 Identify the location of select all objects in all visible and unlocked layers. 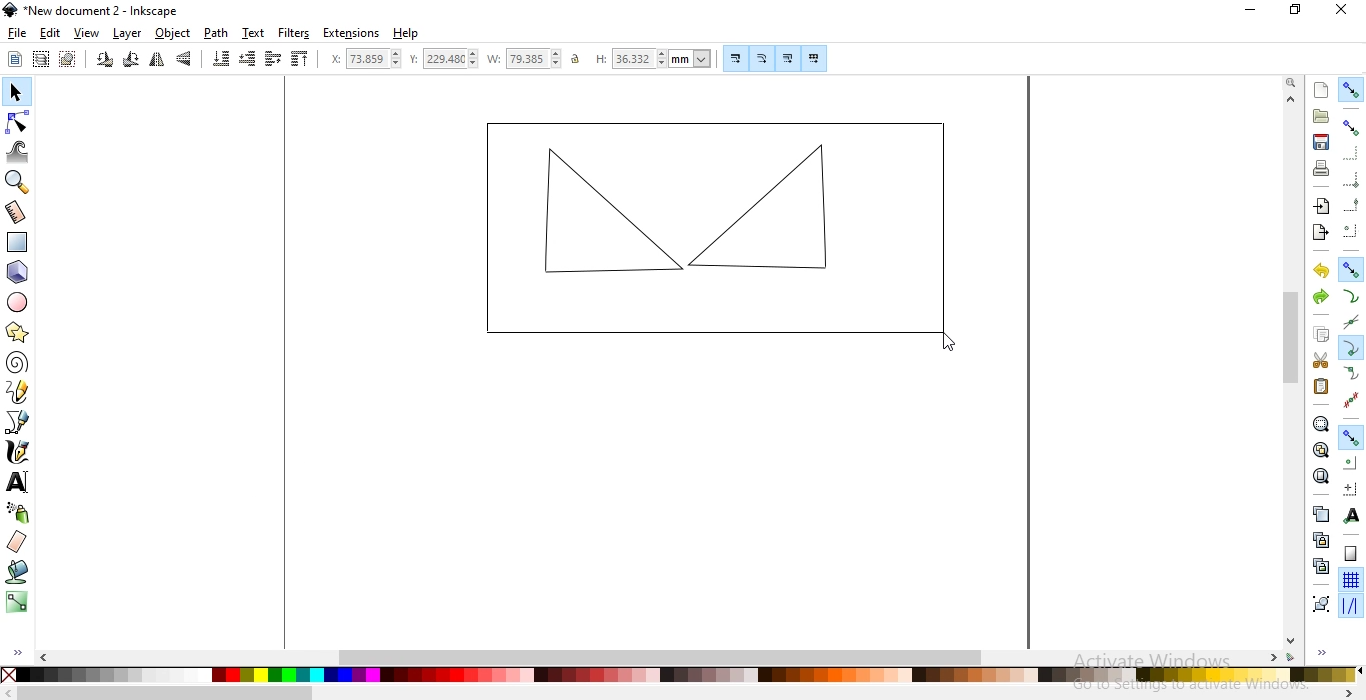
(42, 58).